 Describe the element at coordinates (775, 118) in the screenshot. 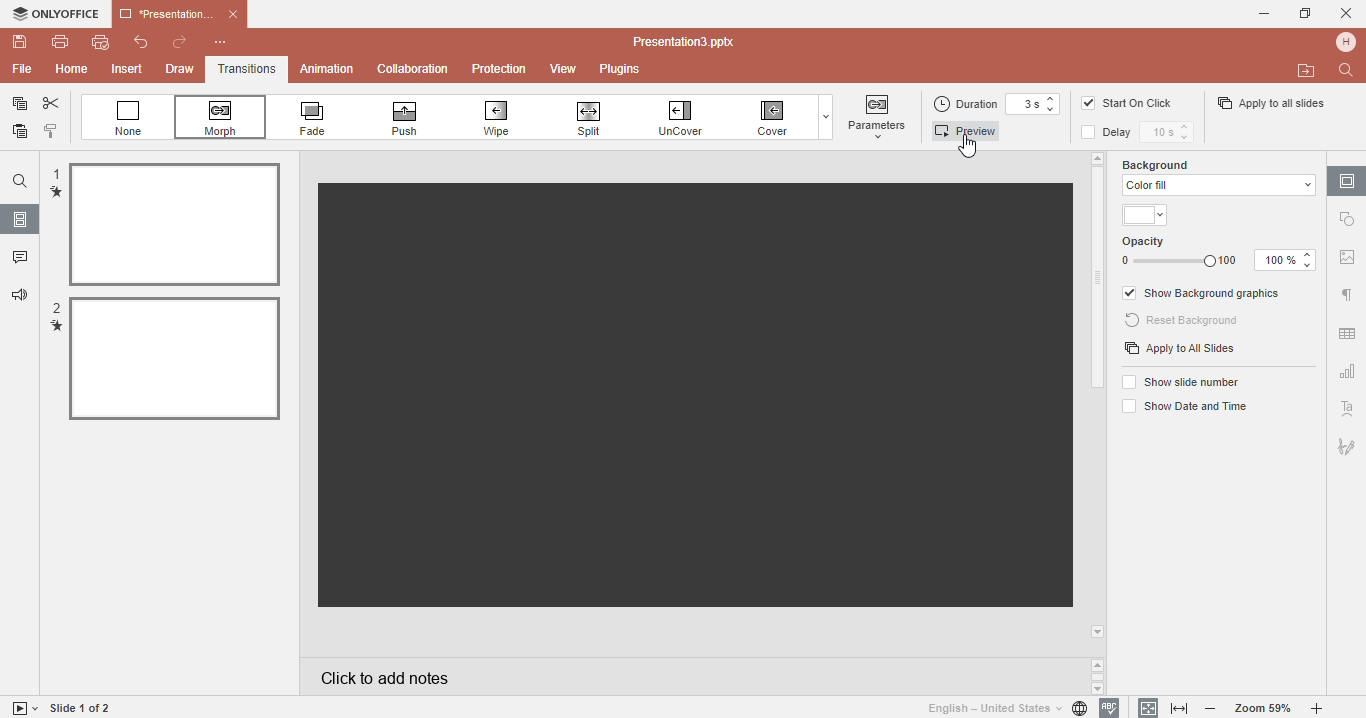

I see `Cover` at that location.